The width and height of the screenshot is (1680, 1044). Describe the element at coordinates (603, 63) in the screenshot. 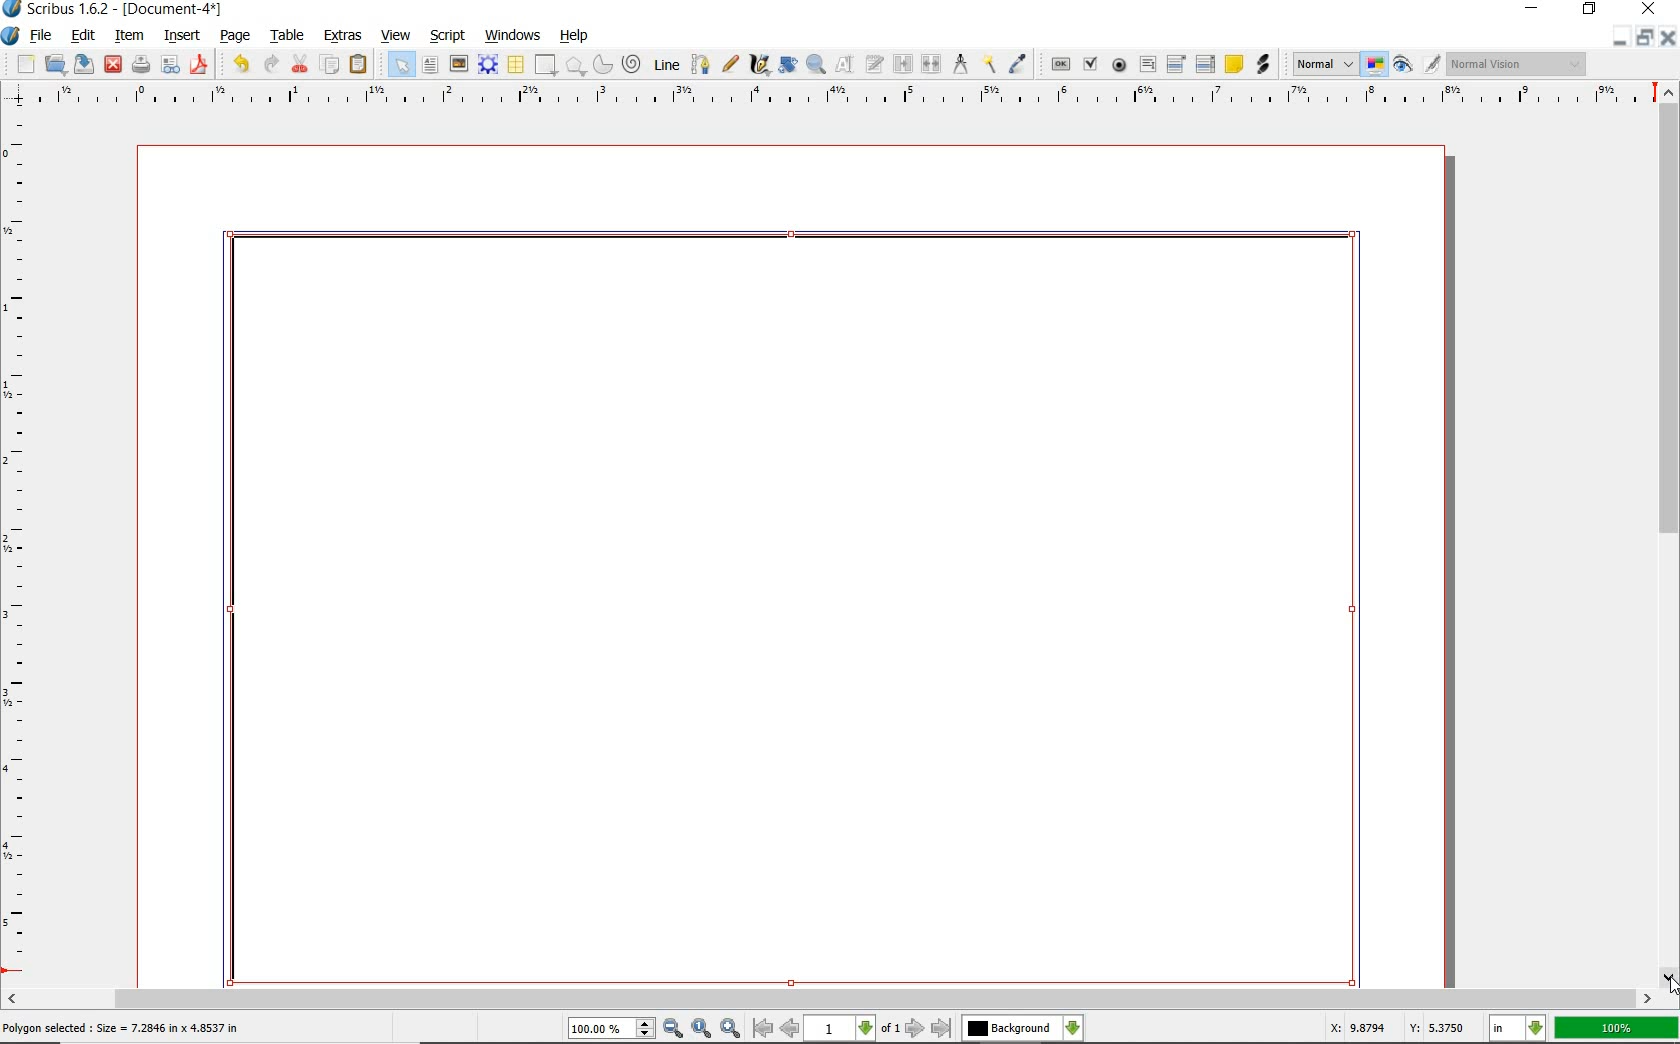

I see `arc` at that location.